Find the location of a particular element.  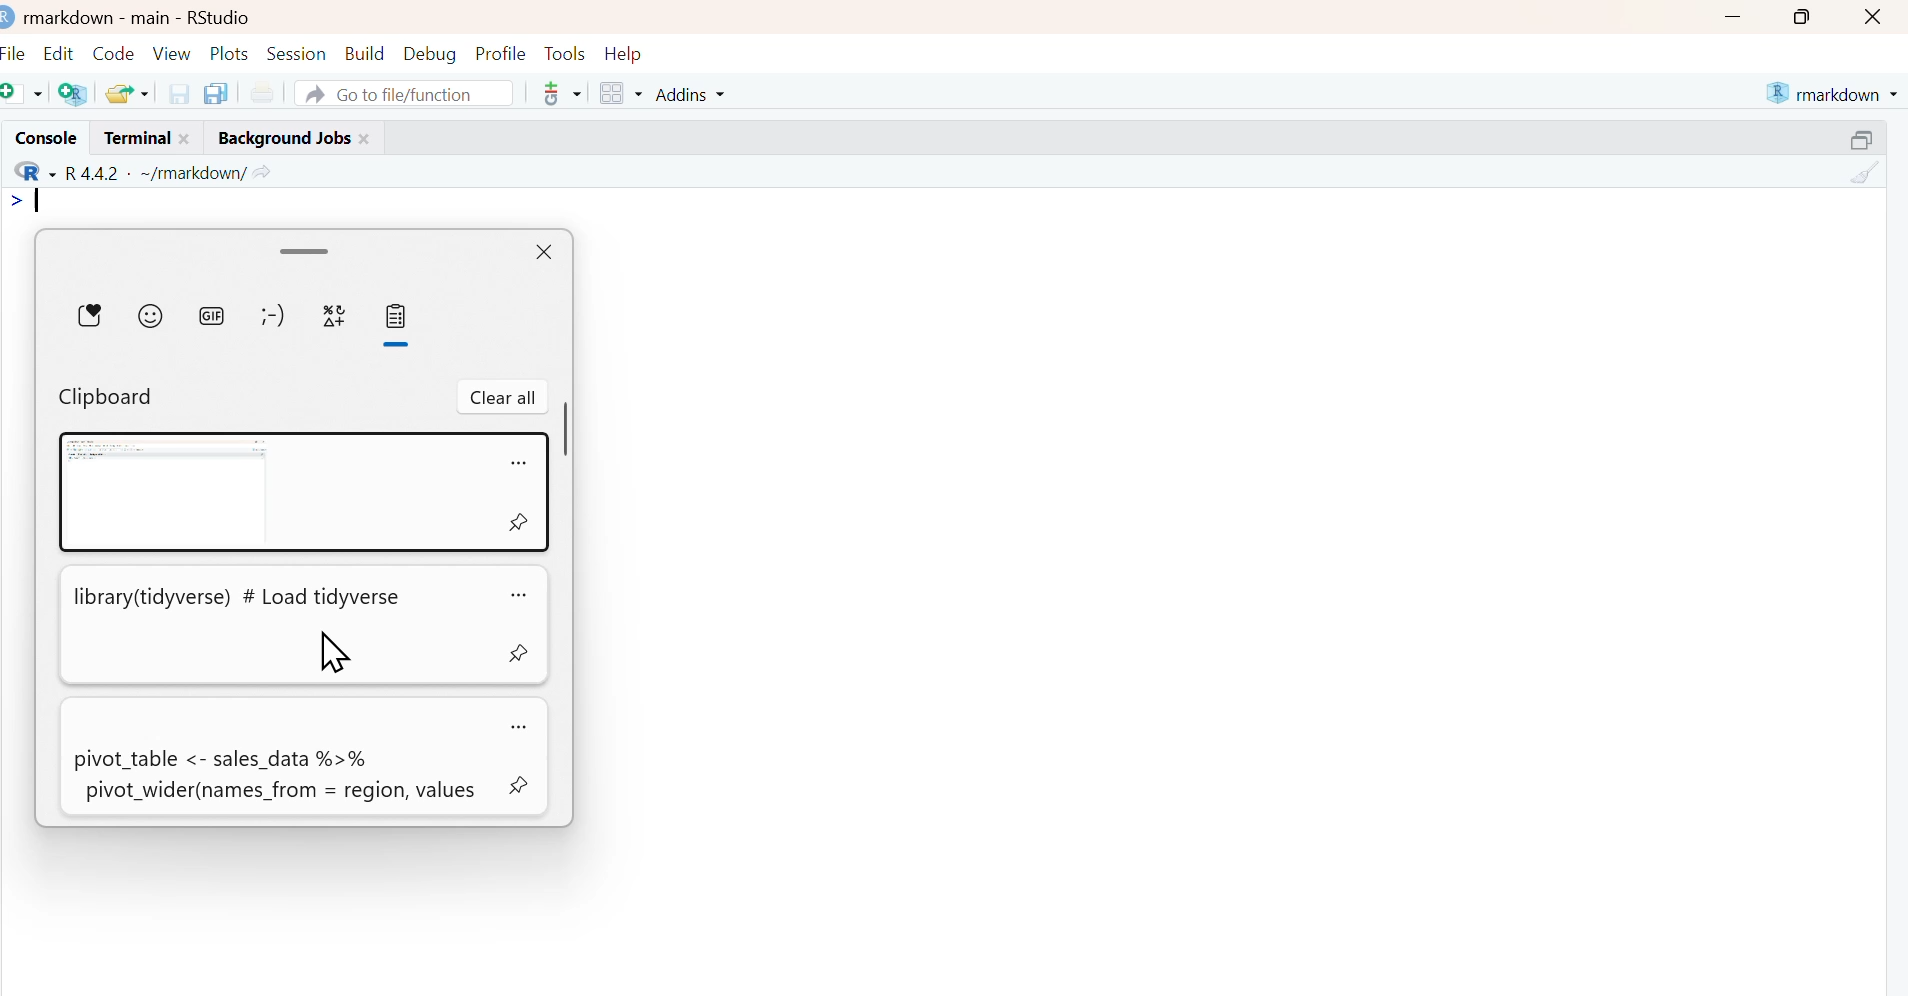

resize is located at coordinates (1867, 136).